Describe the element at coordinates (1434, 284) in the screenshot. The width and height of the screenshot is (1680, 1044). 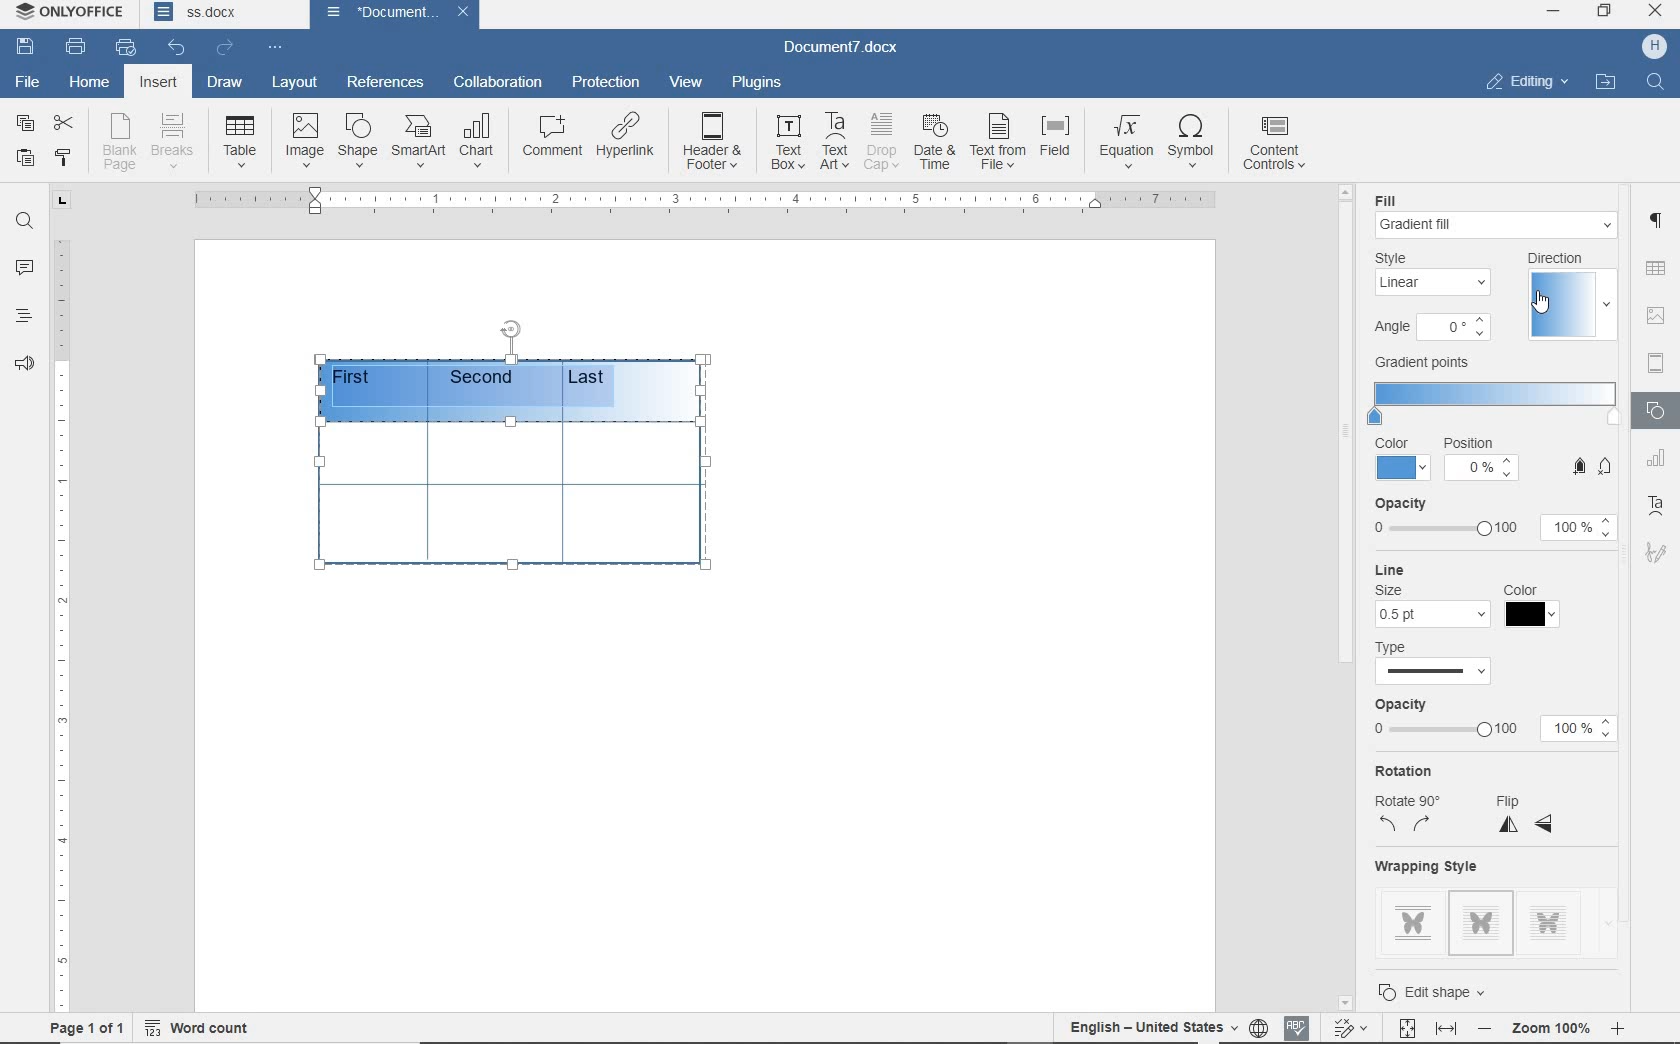
I see `linear` at that location.